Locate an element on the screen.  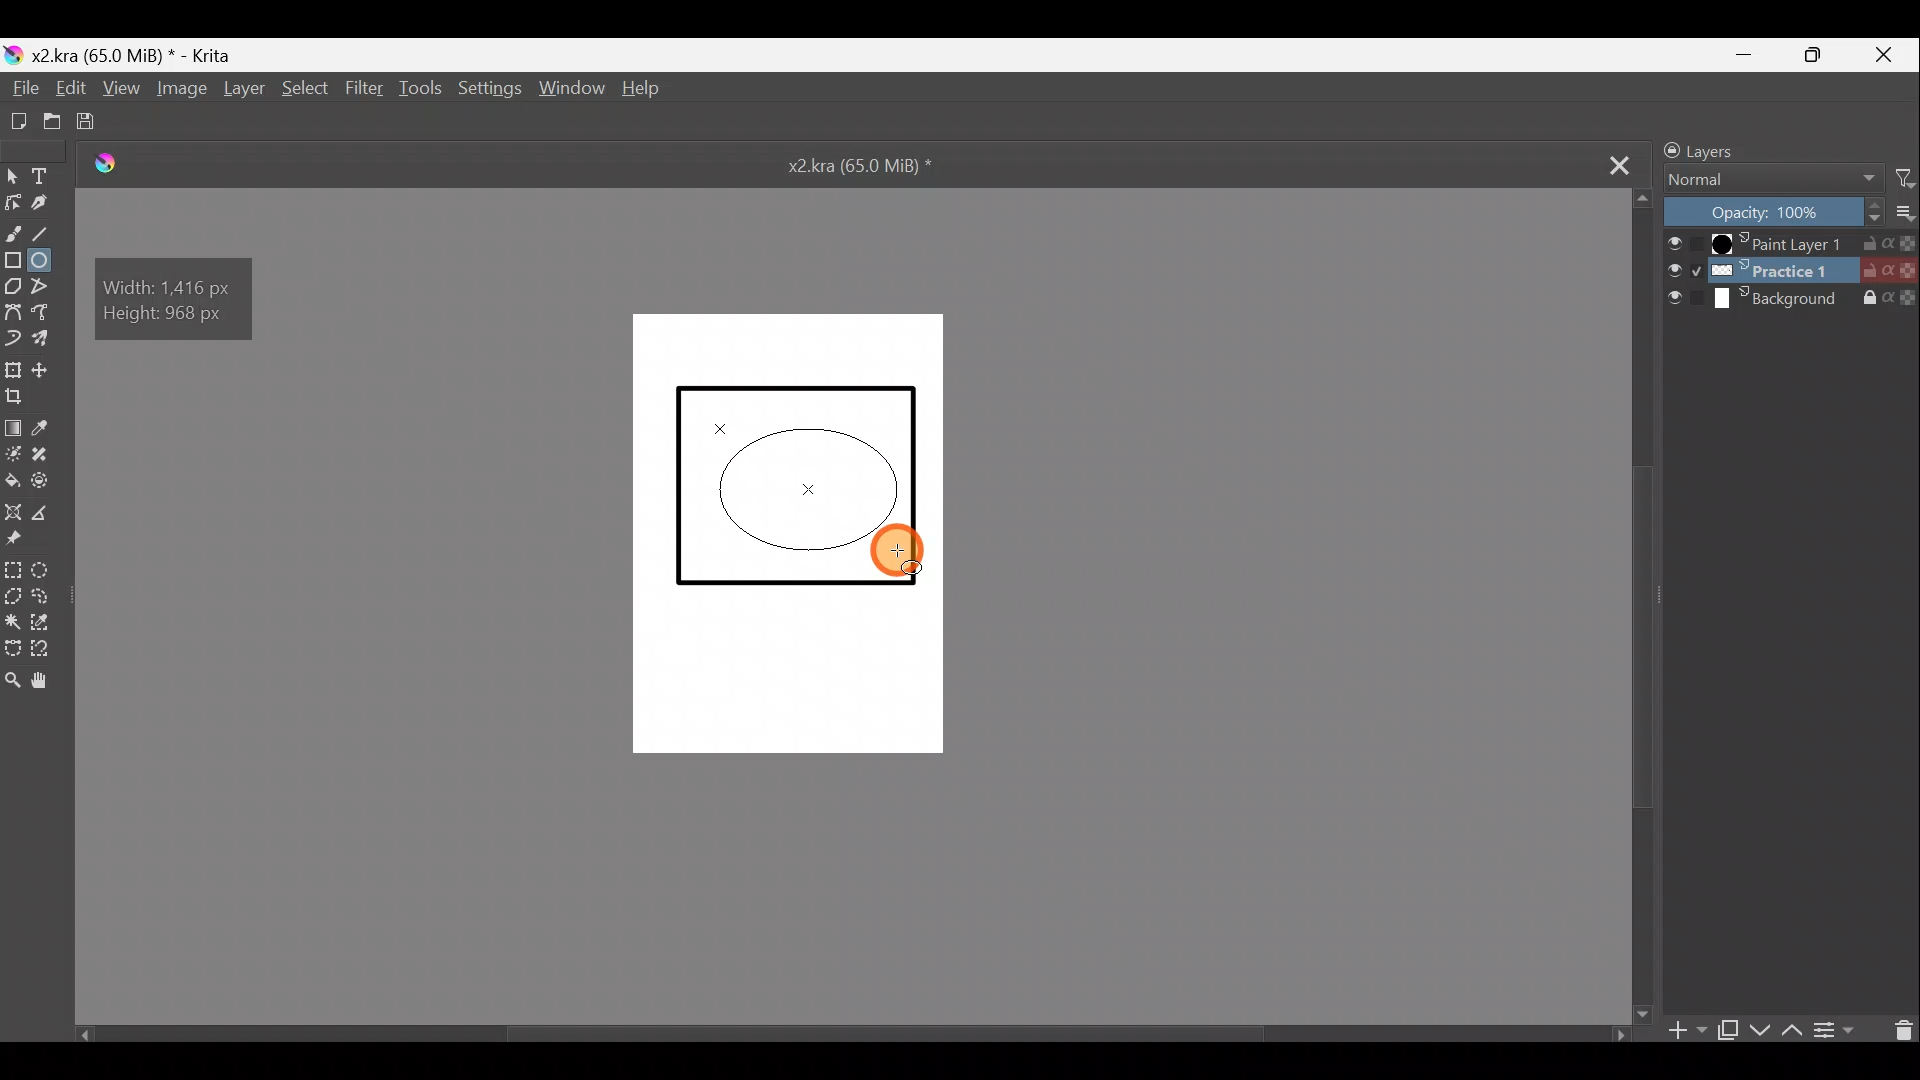
Close is located at coordinates (1891, 54).